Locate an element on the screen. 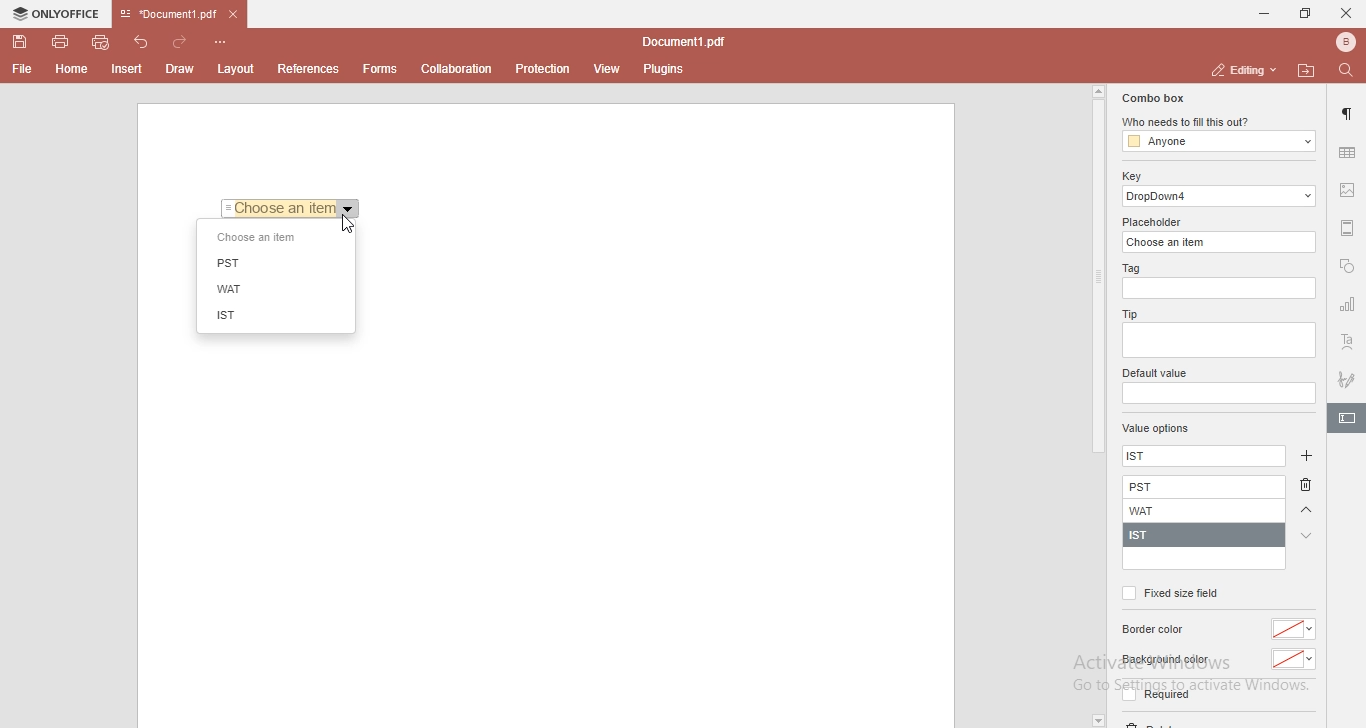 The height and width of the screenshot is (728, 1366). customise quick access toolbar is located at coordinates (224, 41).